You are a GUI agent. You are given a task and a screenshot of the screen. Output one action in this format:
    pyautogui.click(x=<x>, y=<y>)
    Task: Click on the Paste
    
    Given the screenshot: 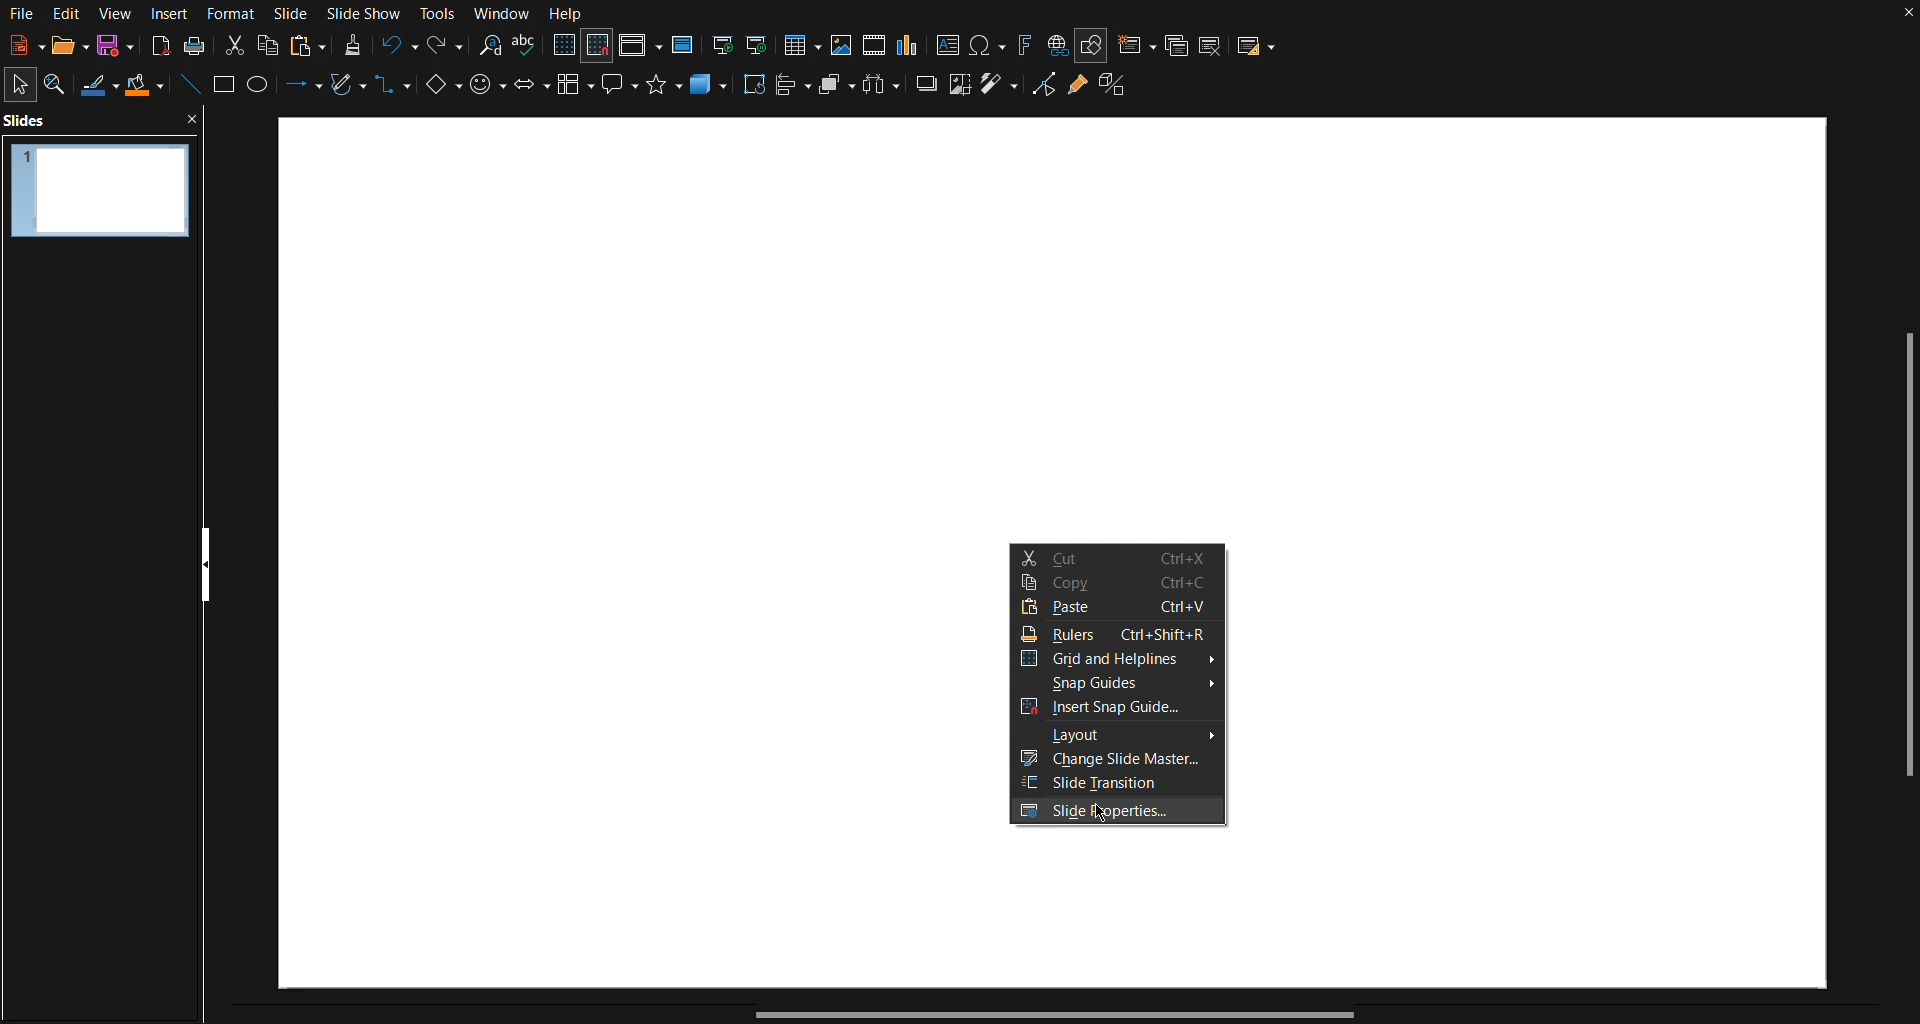 What is the action you would take?
    pyautogui.click(x=307, y=44)
    